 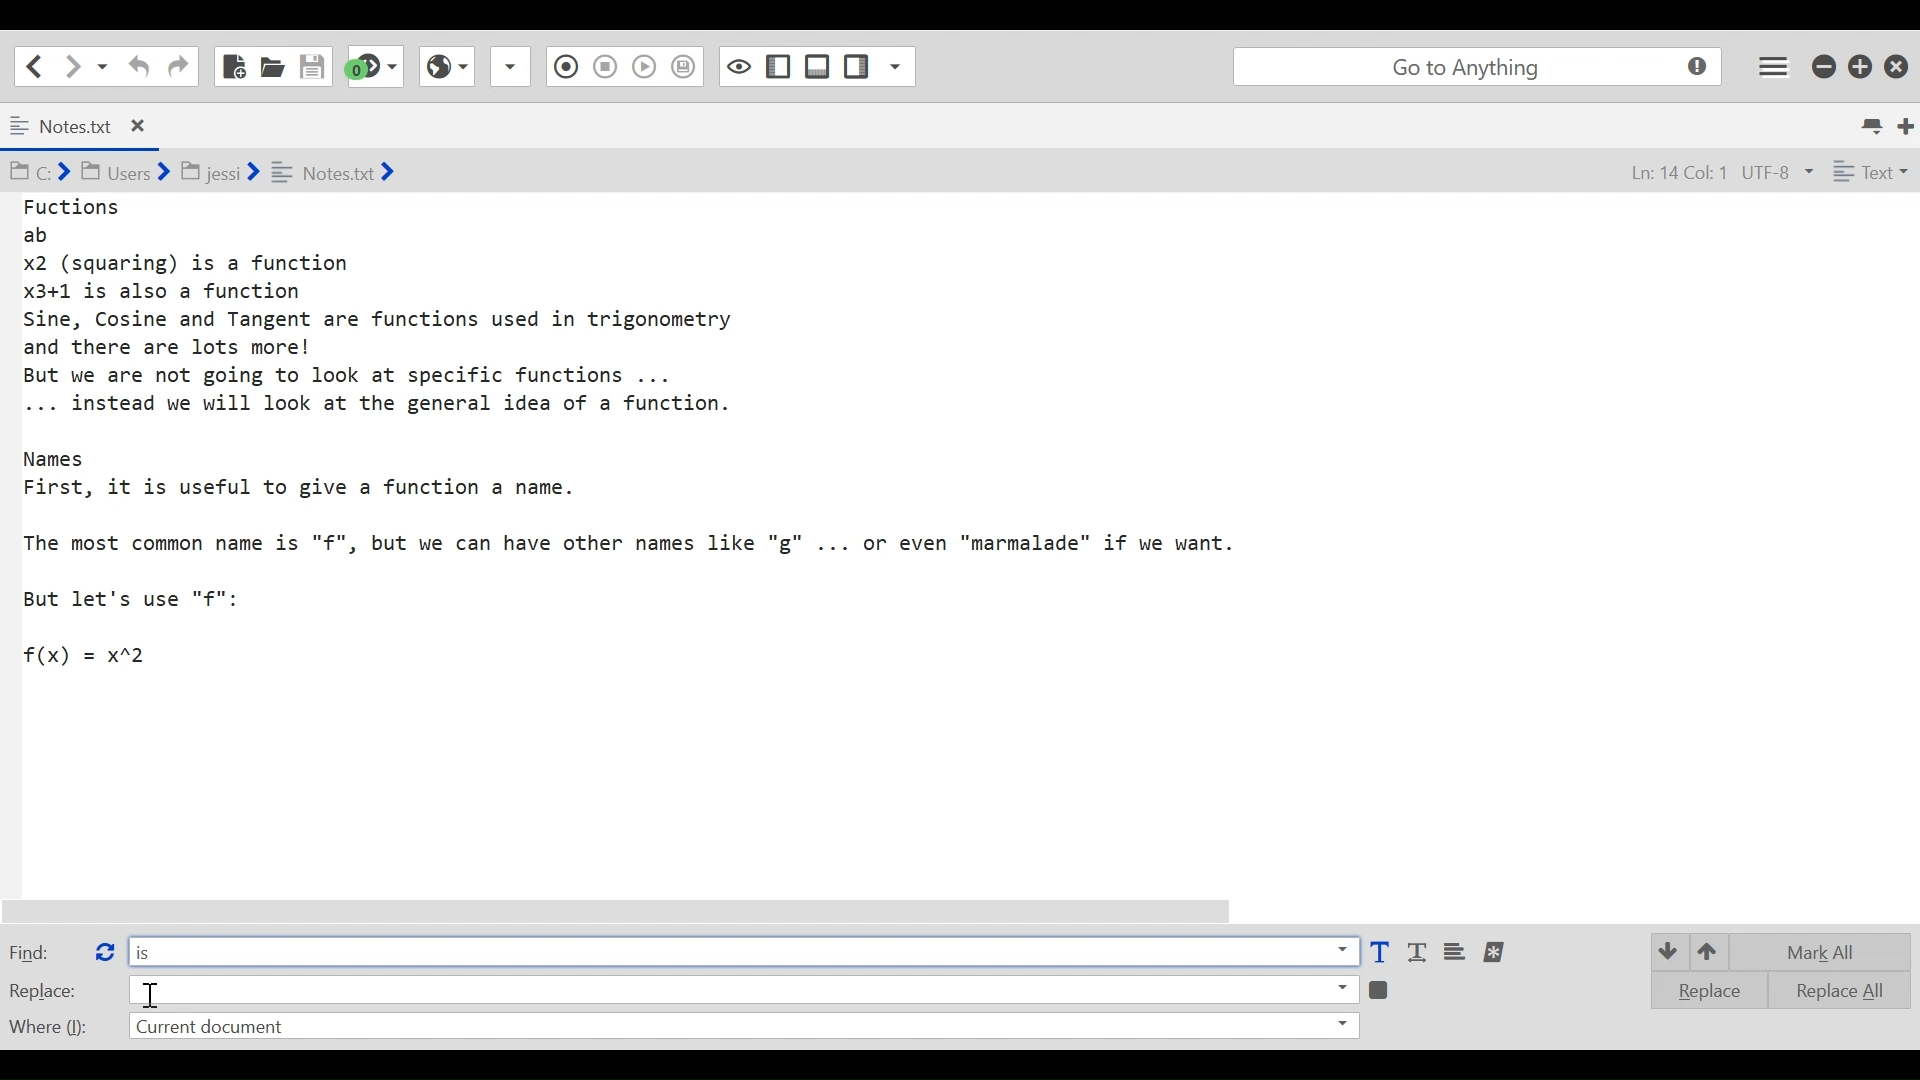 What do you see at coordinates (1868, 175) in the screenshot?
I see `File Type` at bounding box center [1868, 175].